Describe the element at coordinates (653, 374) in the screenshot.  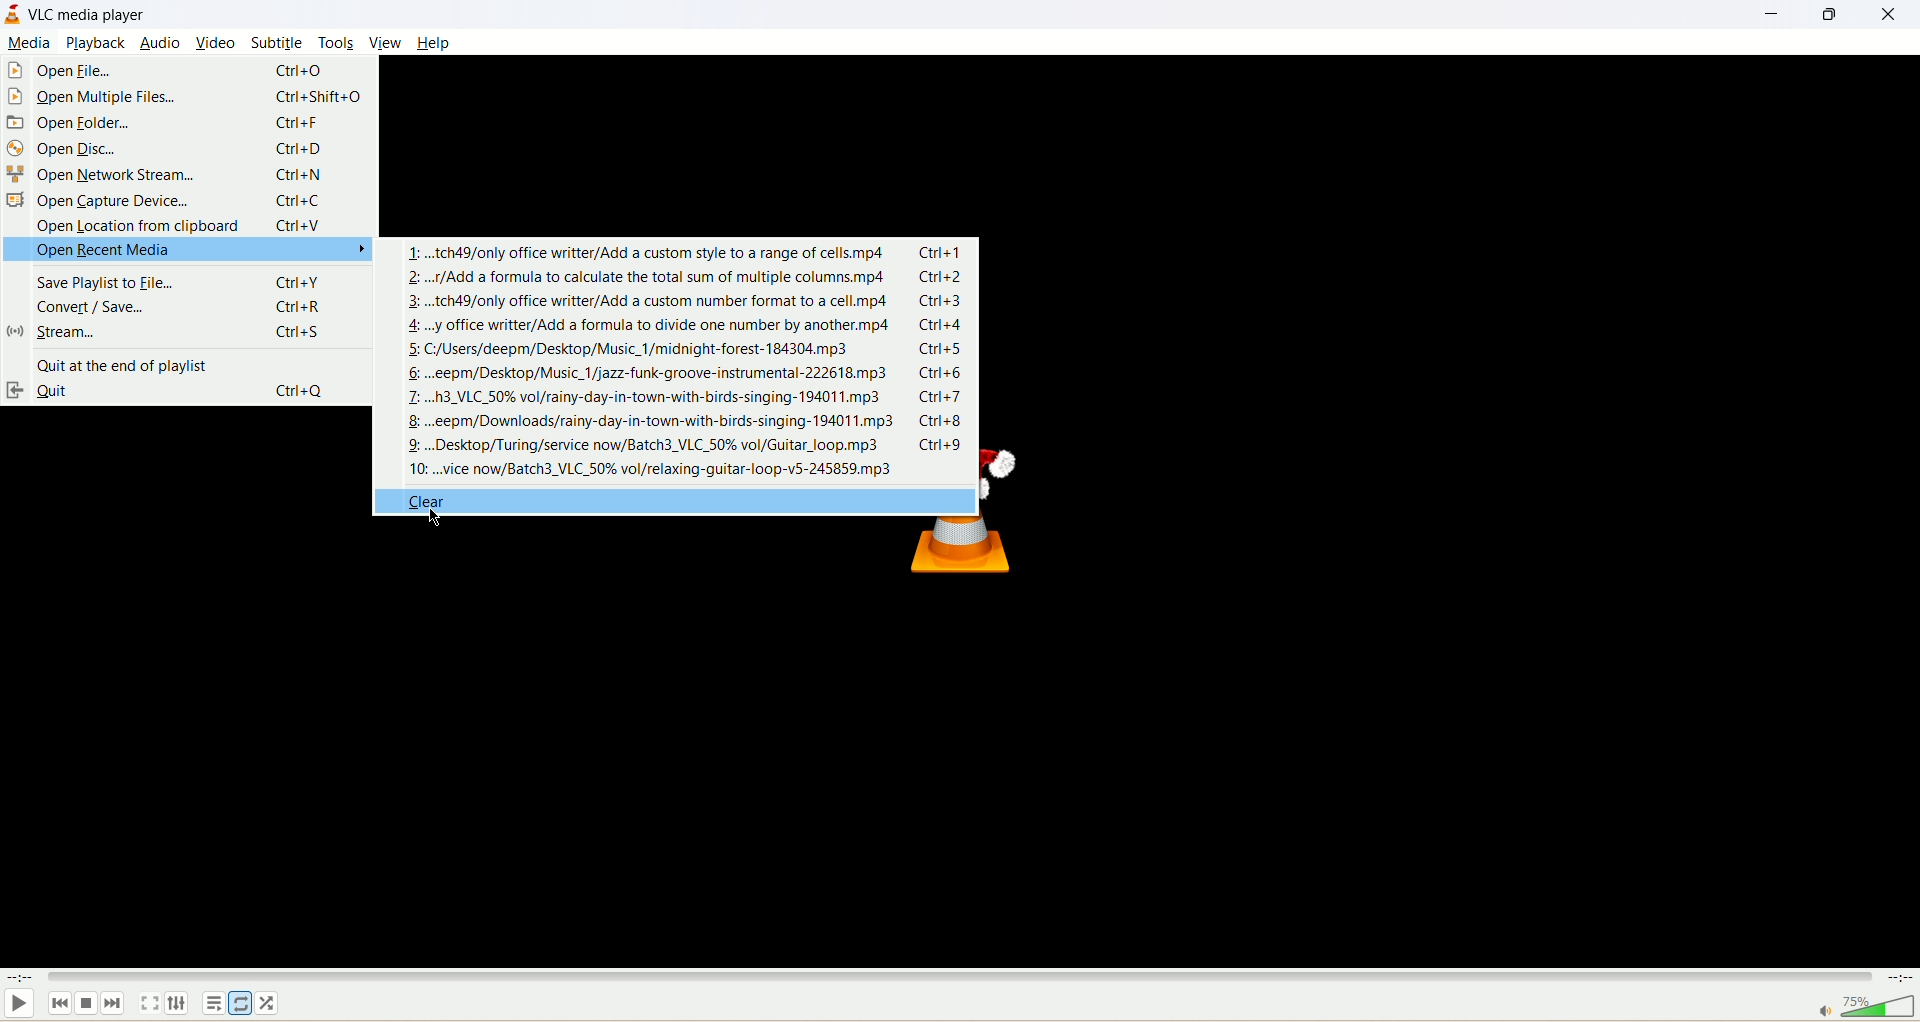
I see `6: ...eepm/Desktop/Music_1/jazz-funk-groove-instrumental-222618. mp3` at that location.